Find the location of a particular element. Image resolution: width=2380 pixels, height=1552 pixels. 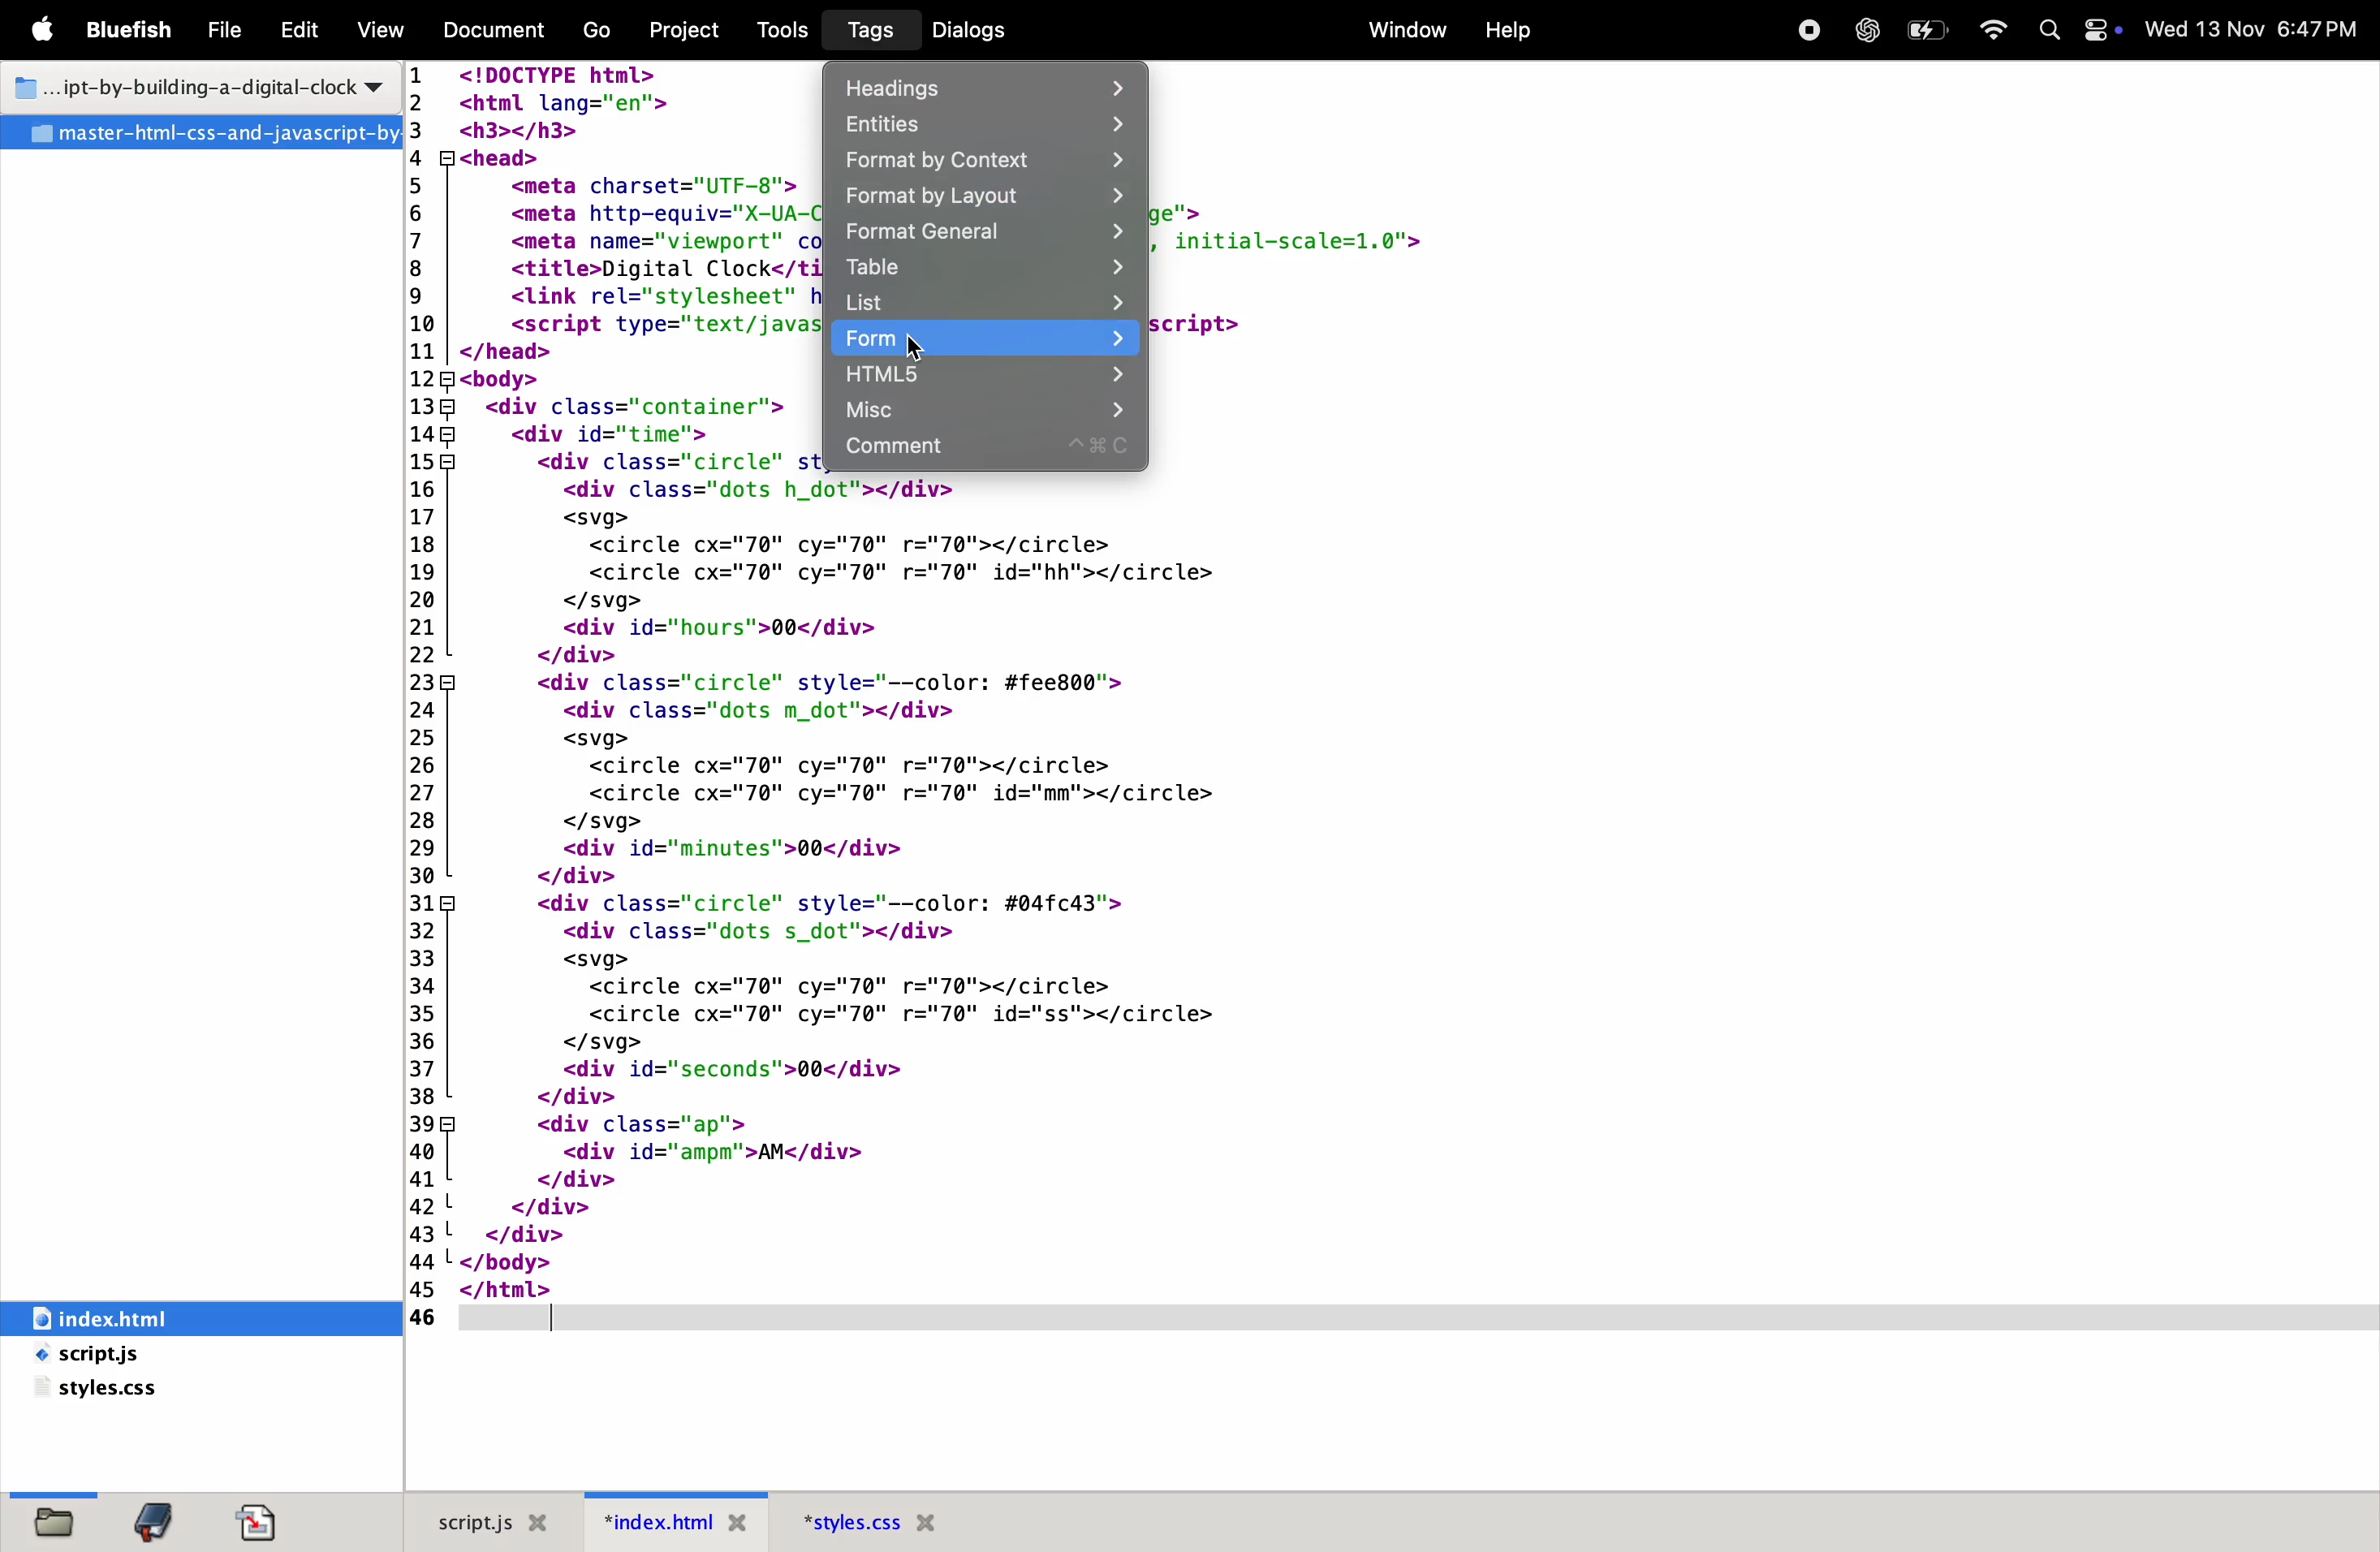

Snippets is located at coordinates (271, 1520).